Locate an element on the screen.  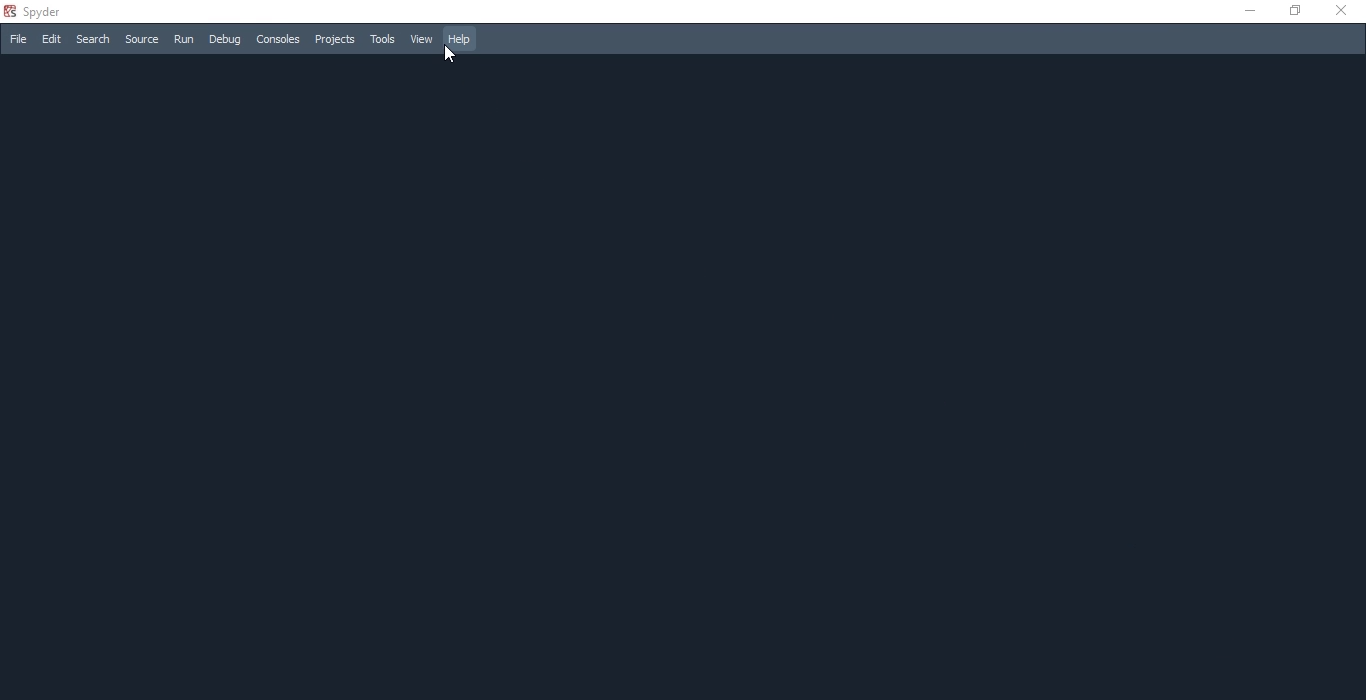
spyder is located at coordinates (34, 12).